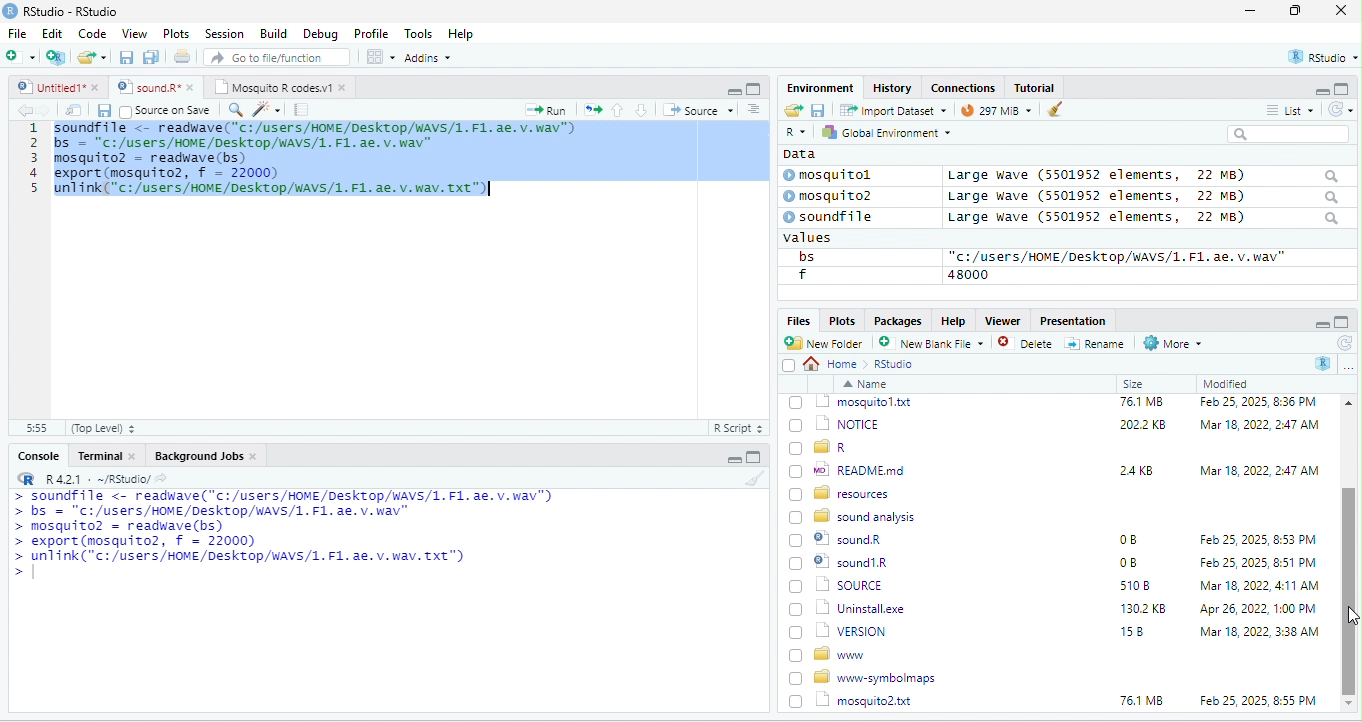  What do you see at coordinates (1288, 134) in the screenshot?
I see `search` at bounding box center [1288, 134].